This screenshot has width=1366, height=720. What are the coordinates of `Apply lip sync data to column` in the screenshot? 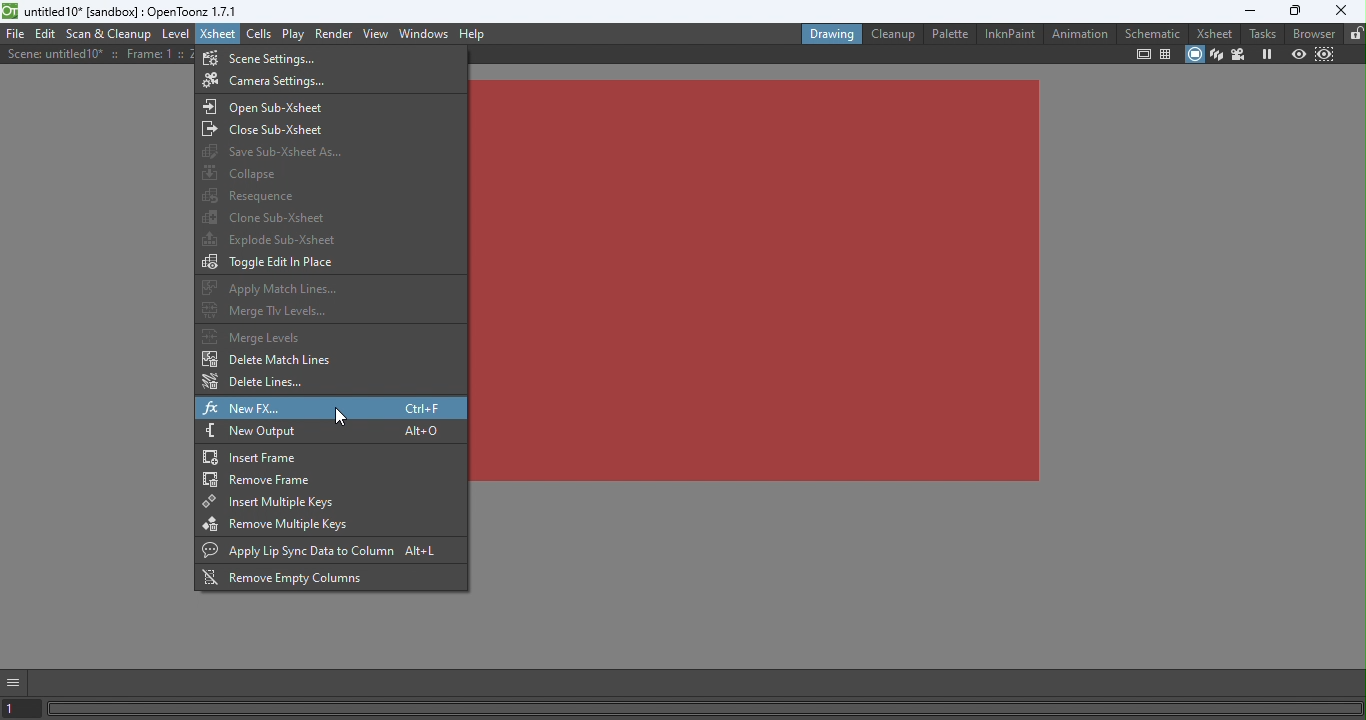 It's located at (440, 870).